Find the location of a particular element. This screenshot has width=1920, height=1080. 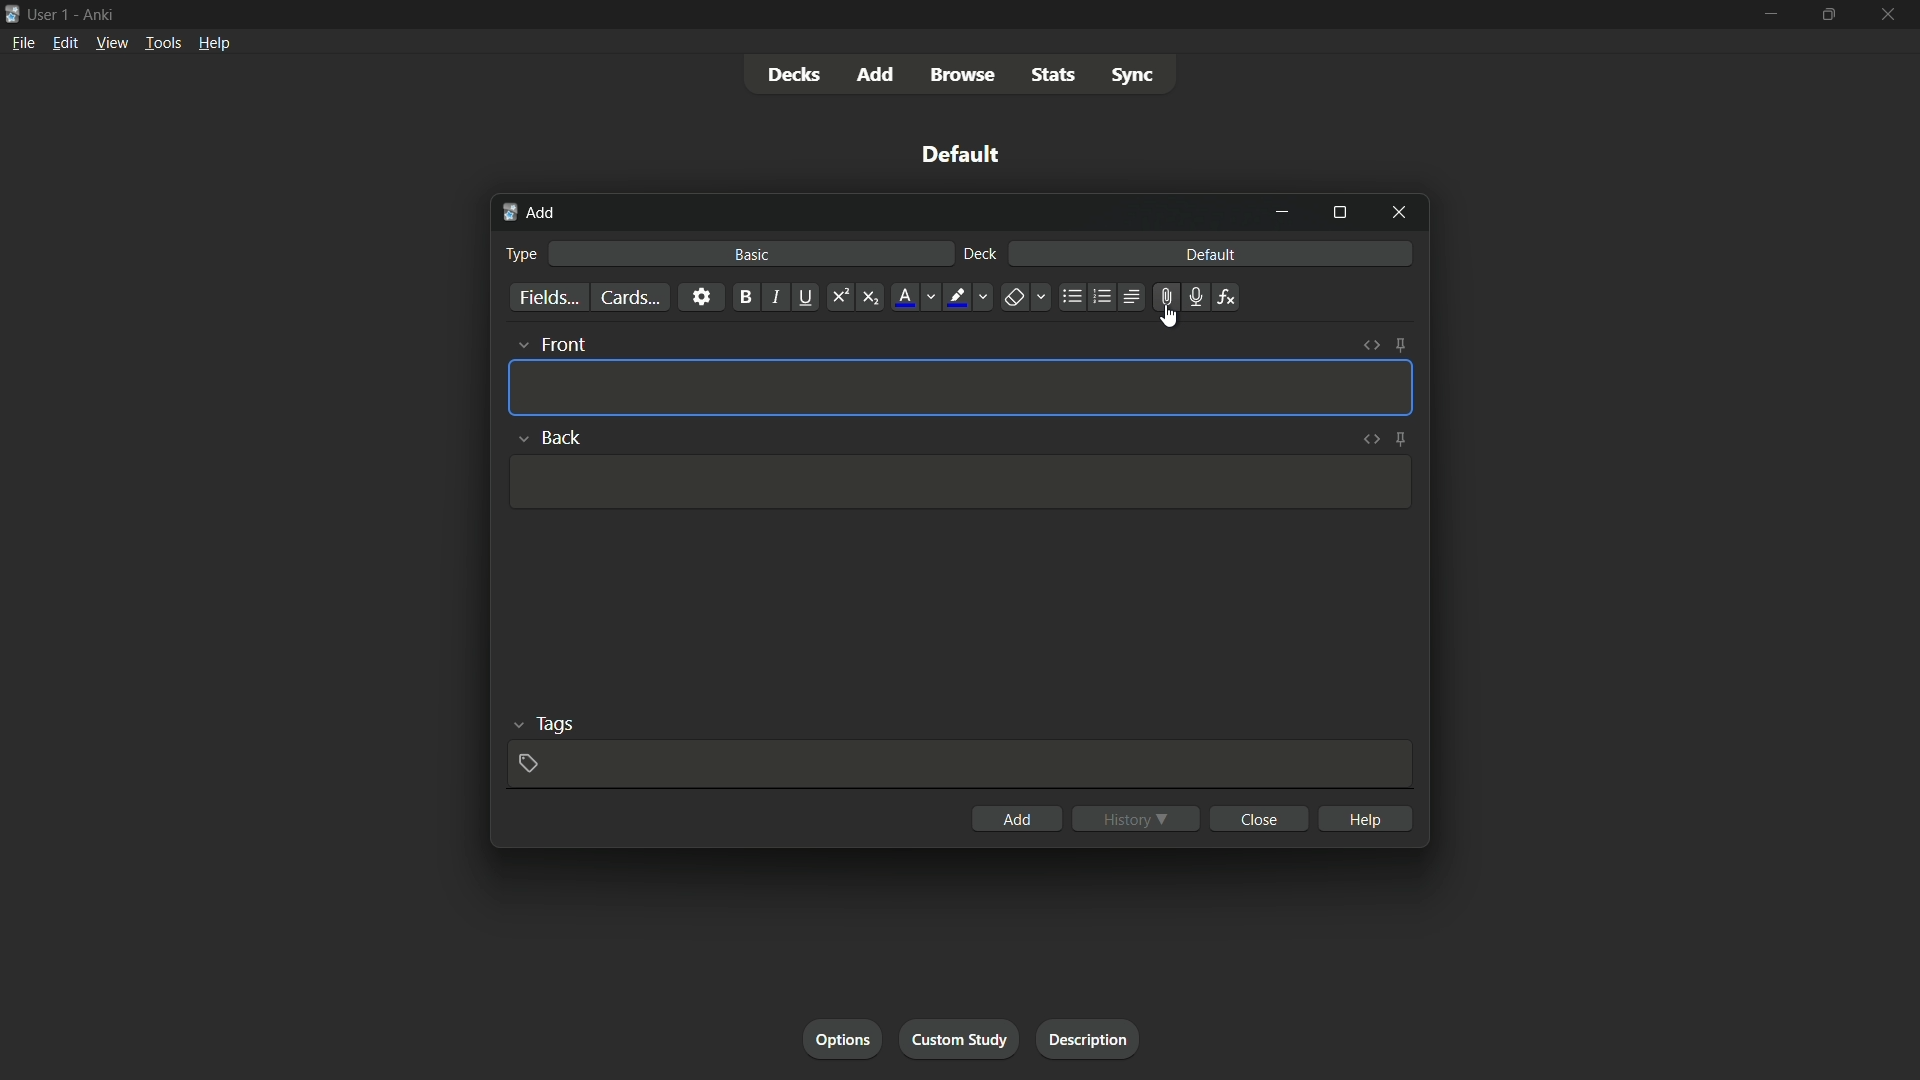

type is located at coordinates (522, 253).